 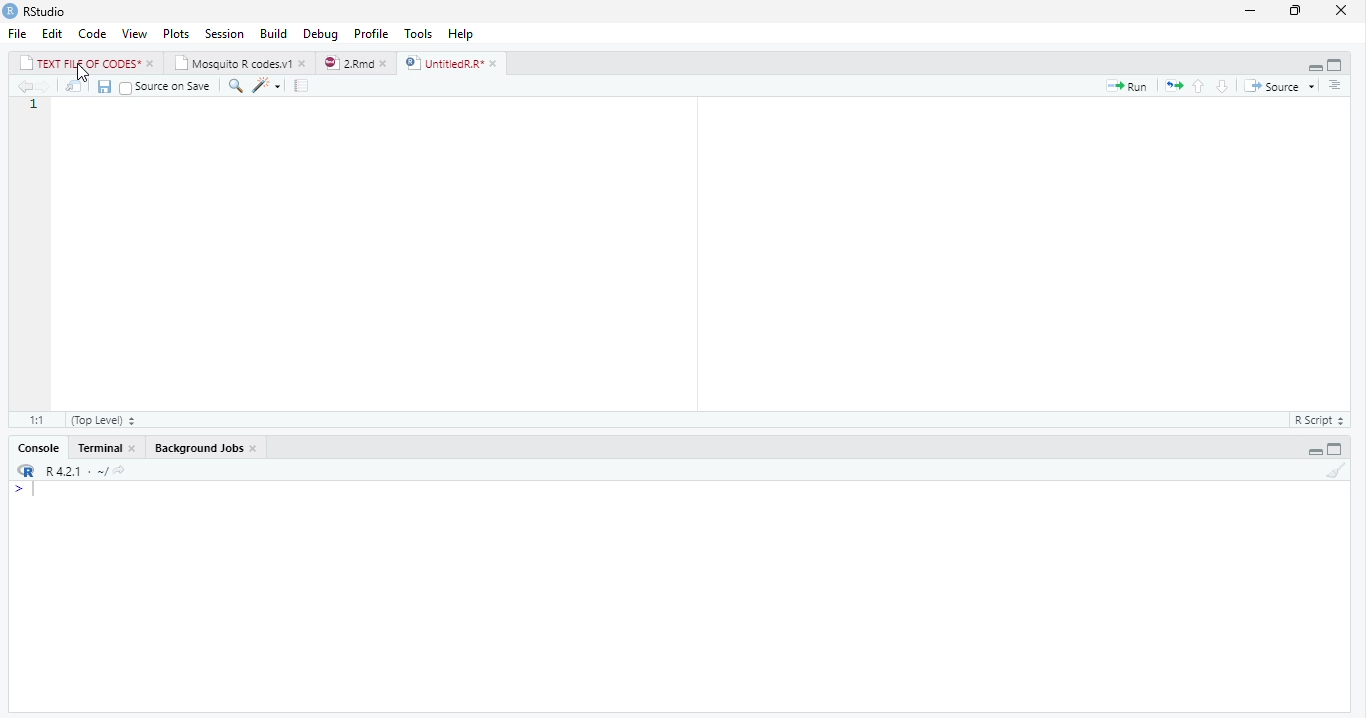 What do you see at coordinates (102, 422) in the screenshot?
I see `(Top Level)` at bounding box center [102, 422].